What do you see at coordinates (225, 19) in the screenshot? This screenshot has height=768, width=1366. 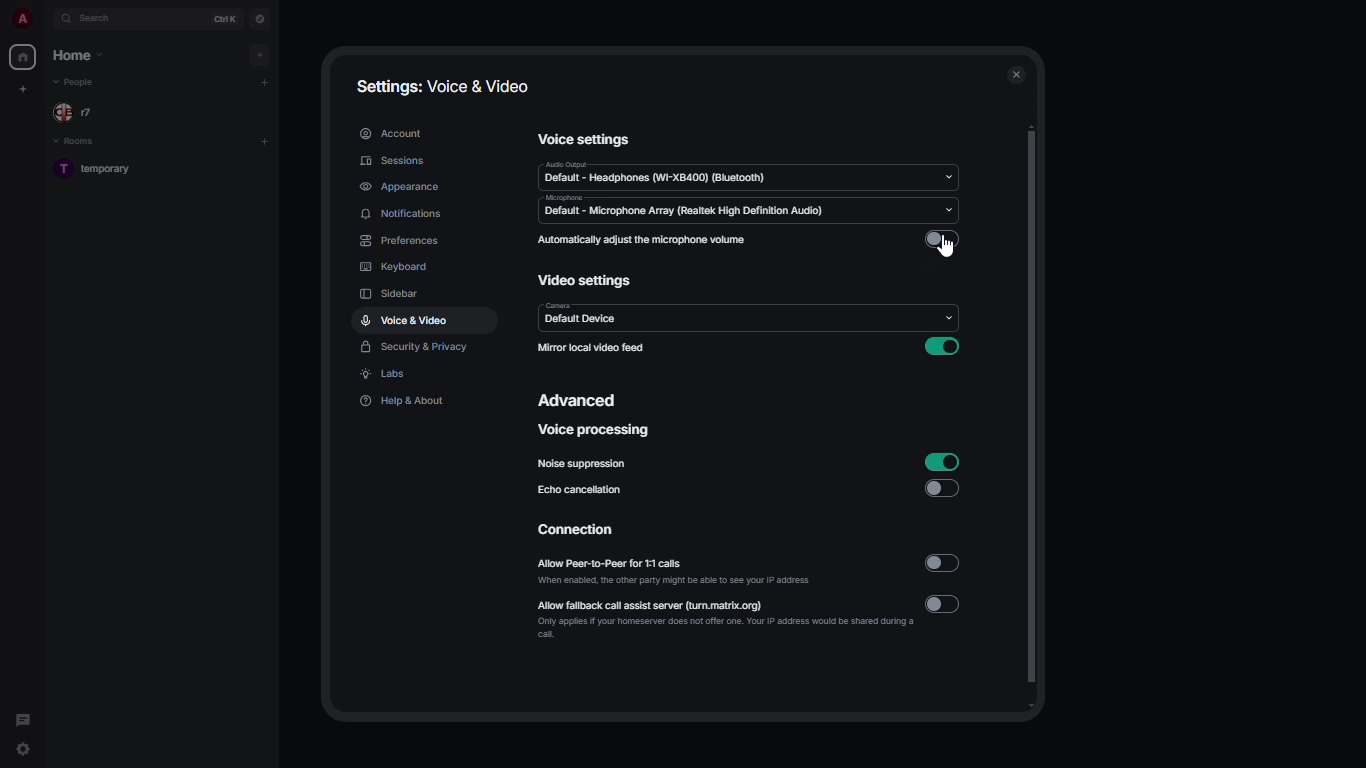 I see `ctrl K` at bounding box center [225, 19].